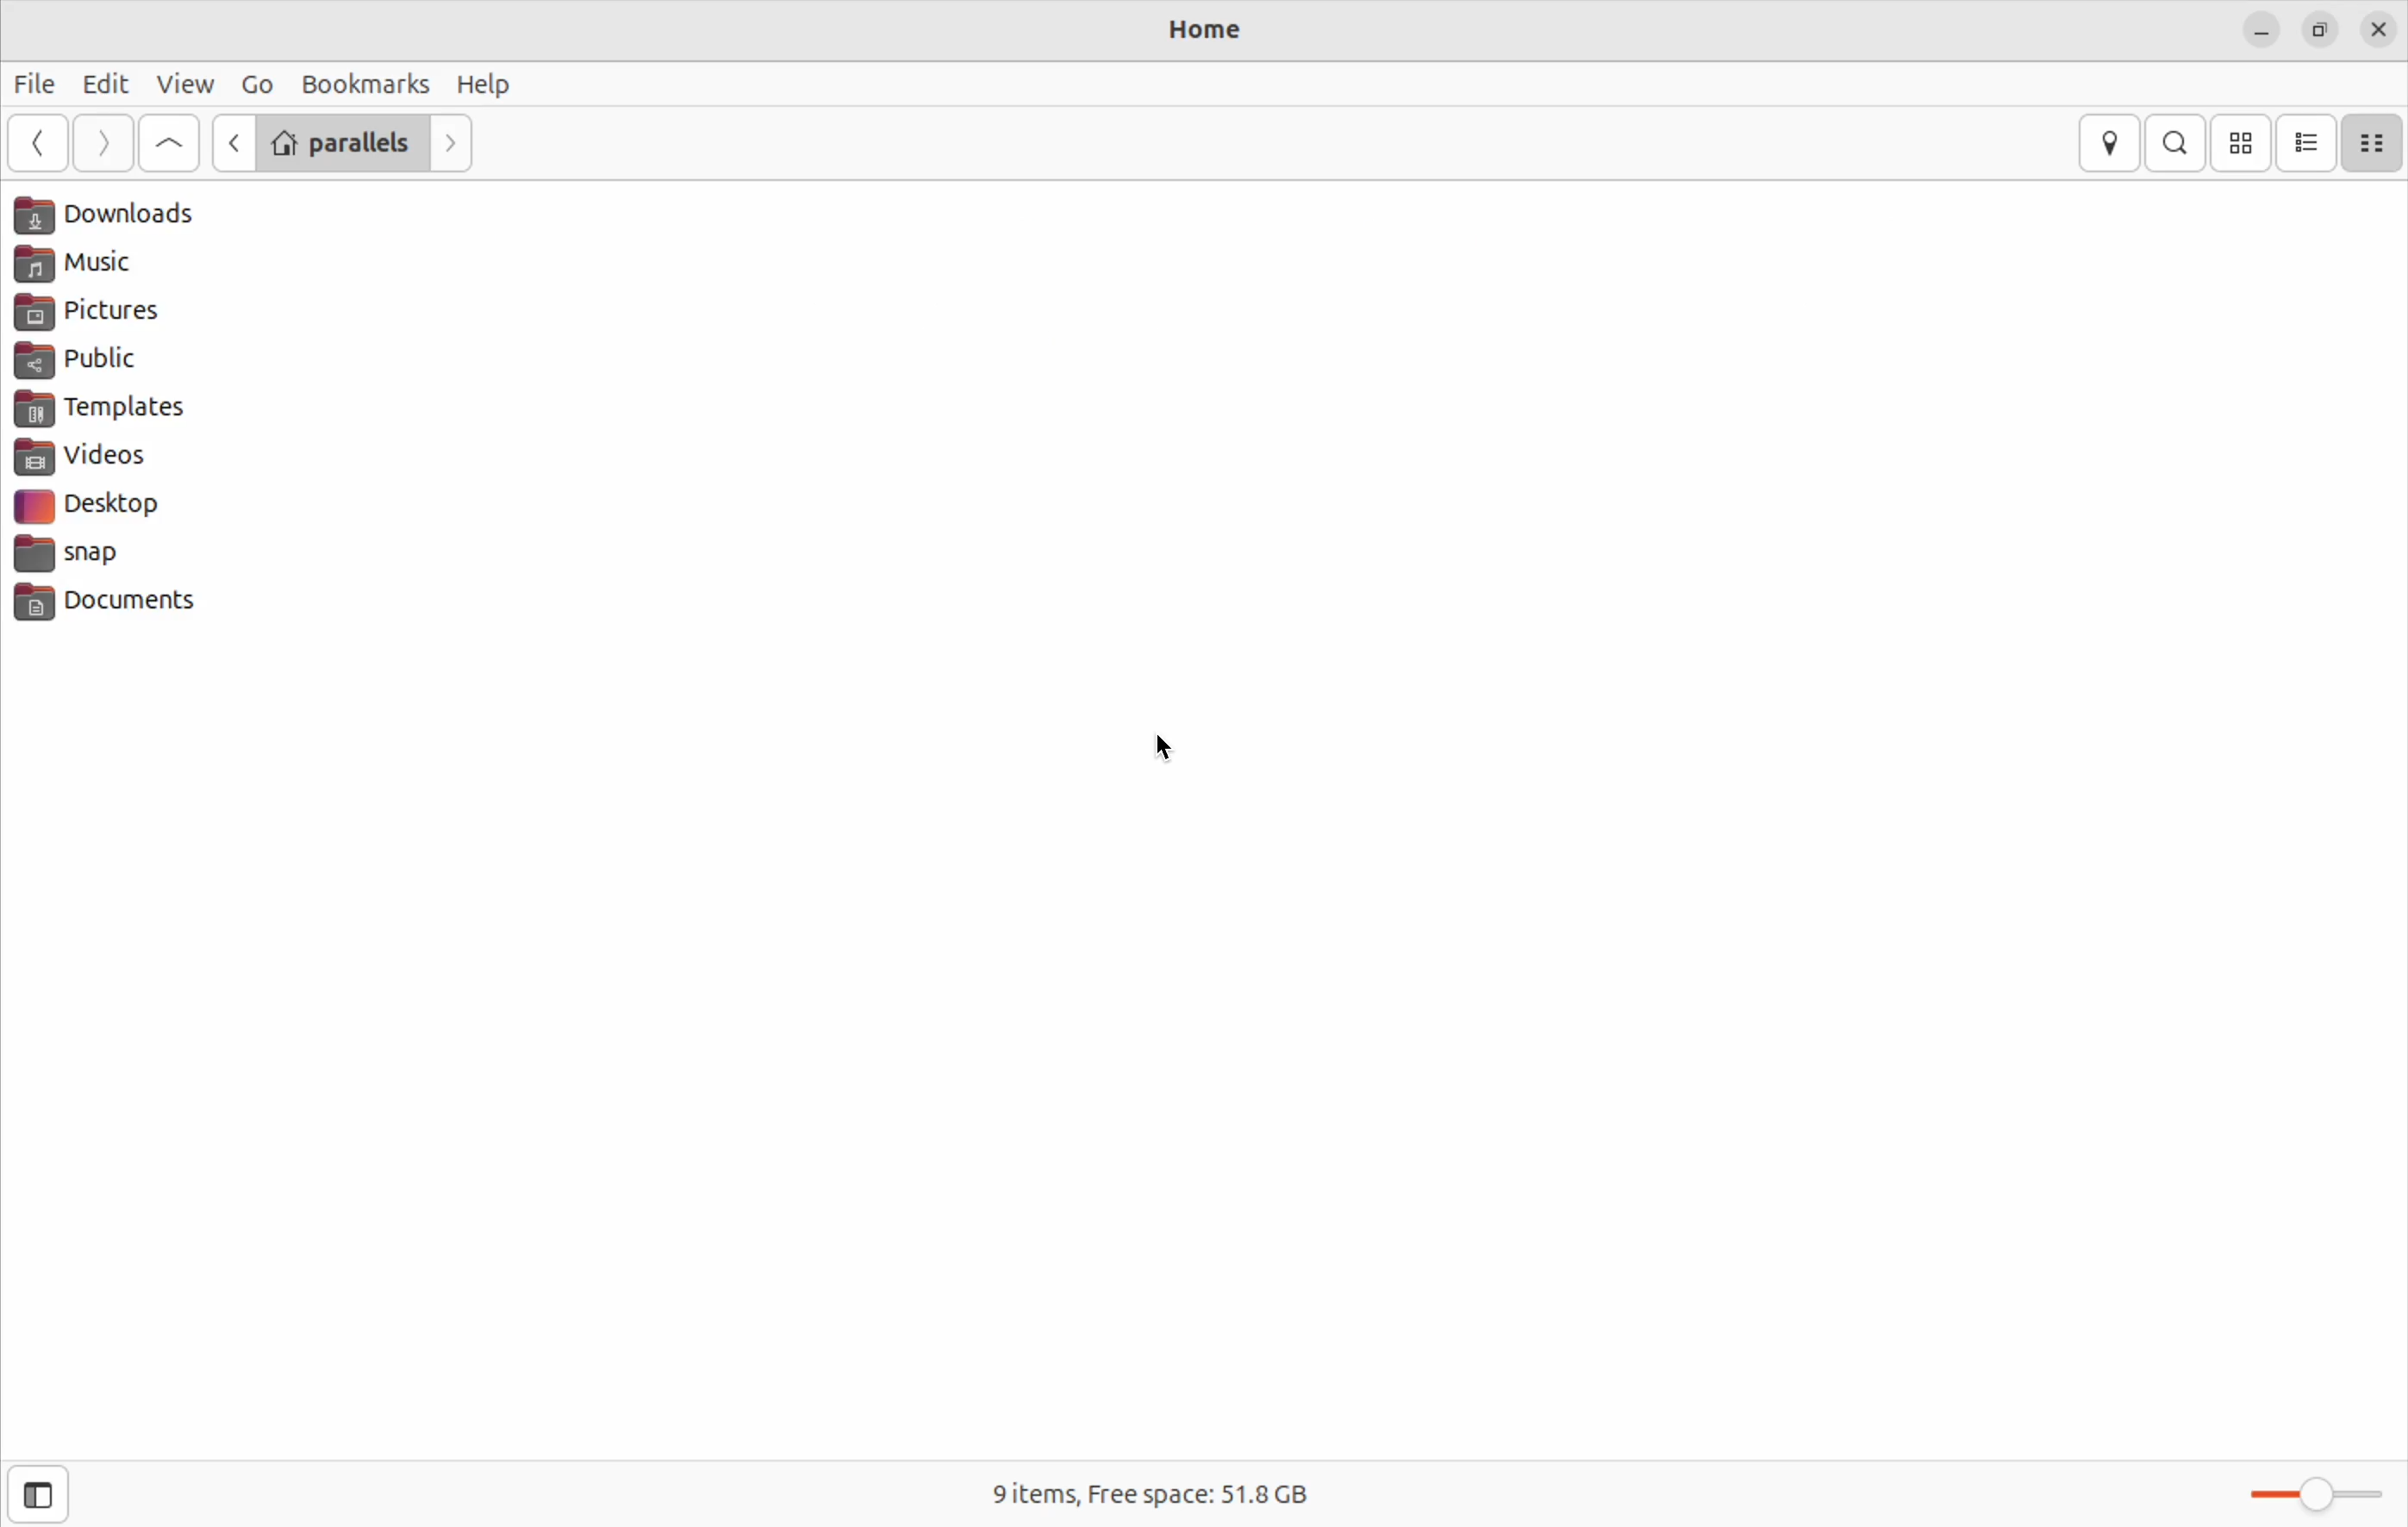 This screenshot has width=2408, height=1527. I want to click on parallels, so click(344, 141).